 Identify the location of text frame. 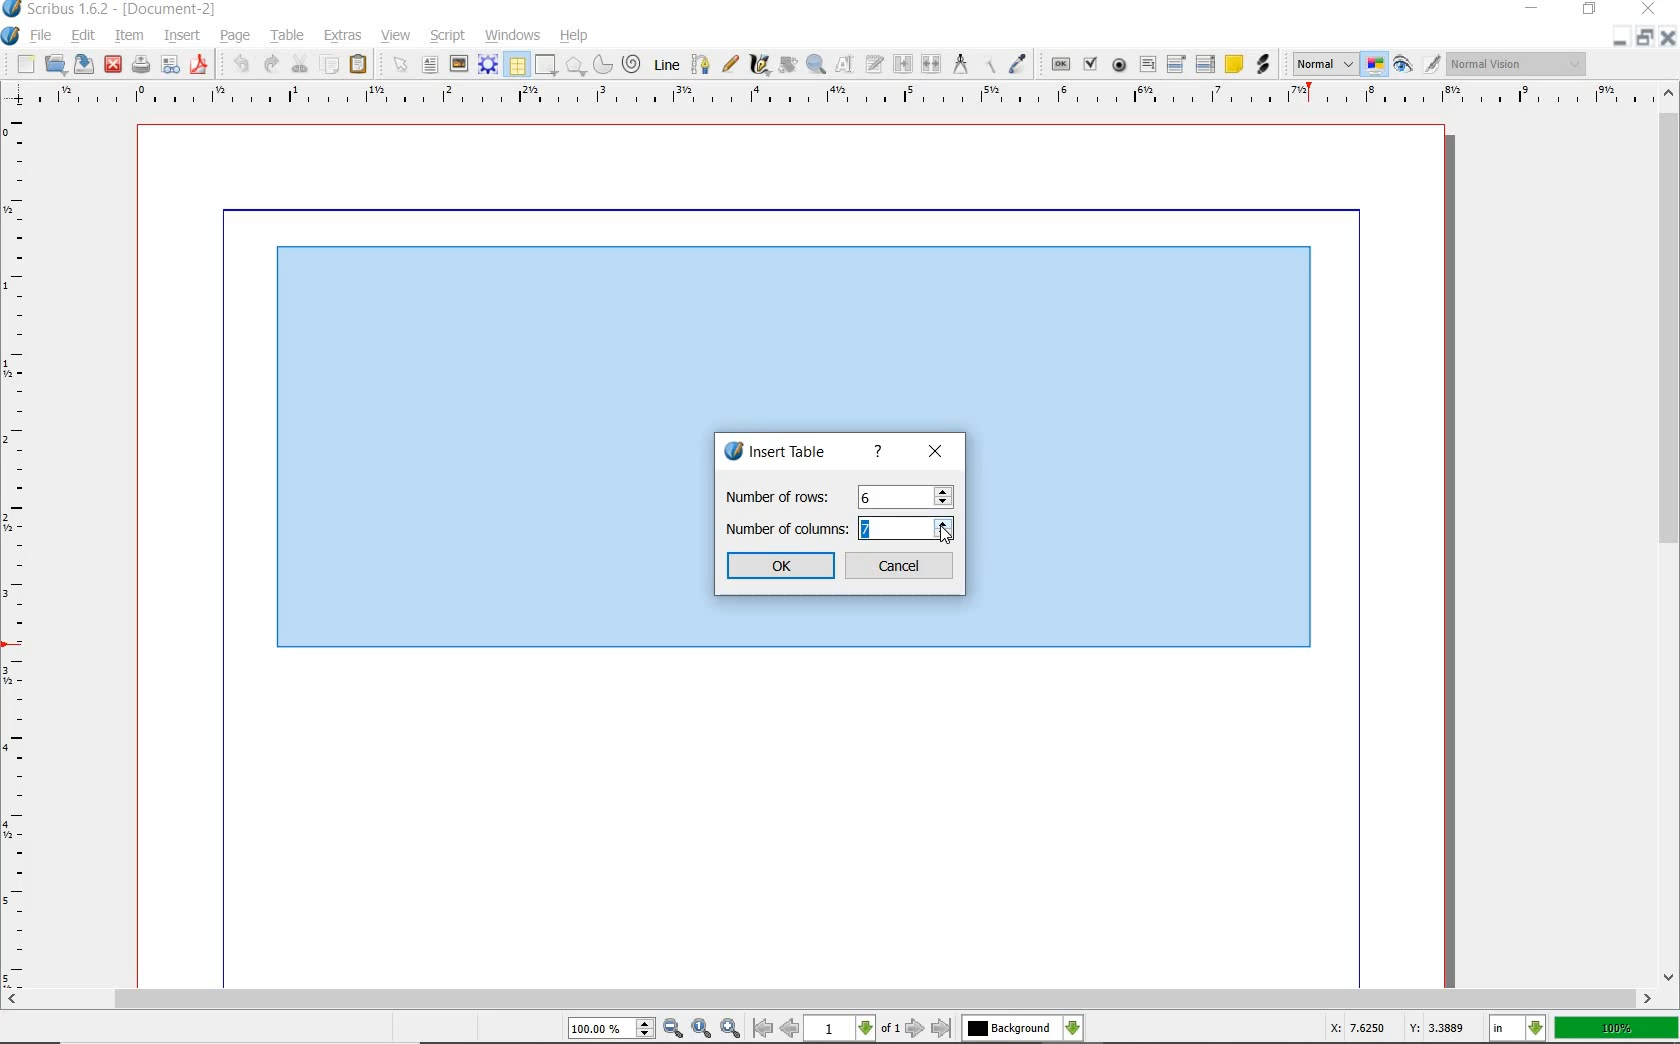
(431, 64).